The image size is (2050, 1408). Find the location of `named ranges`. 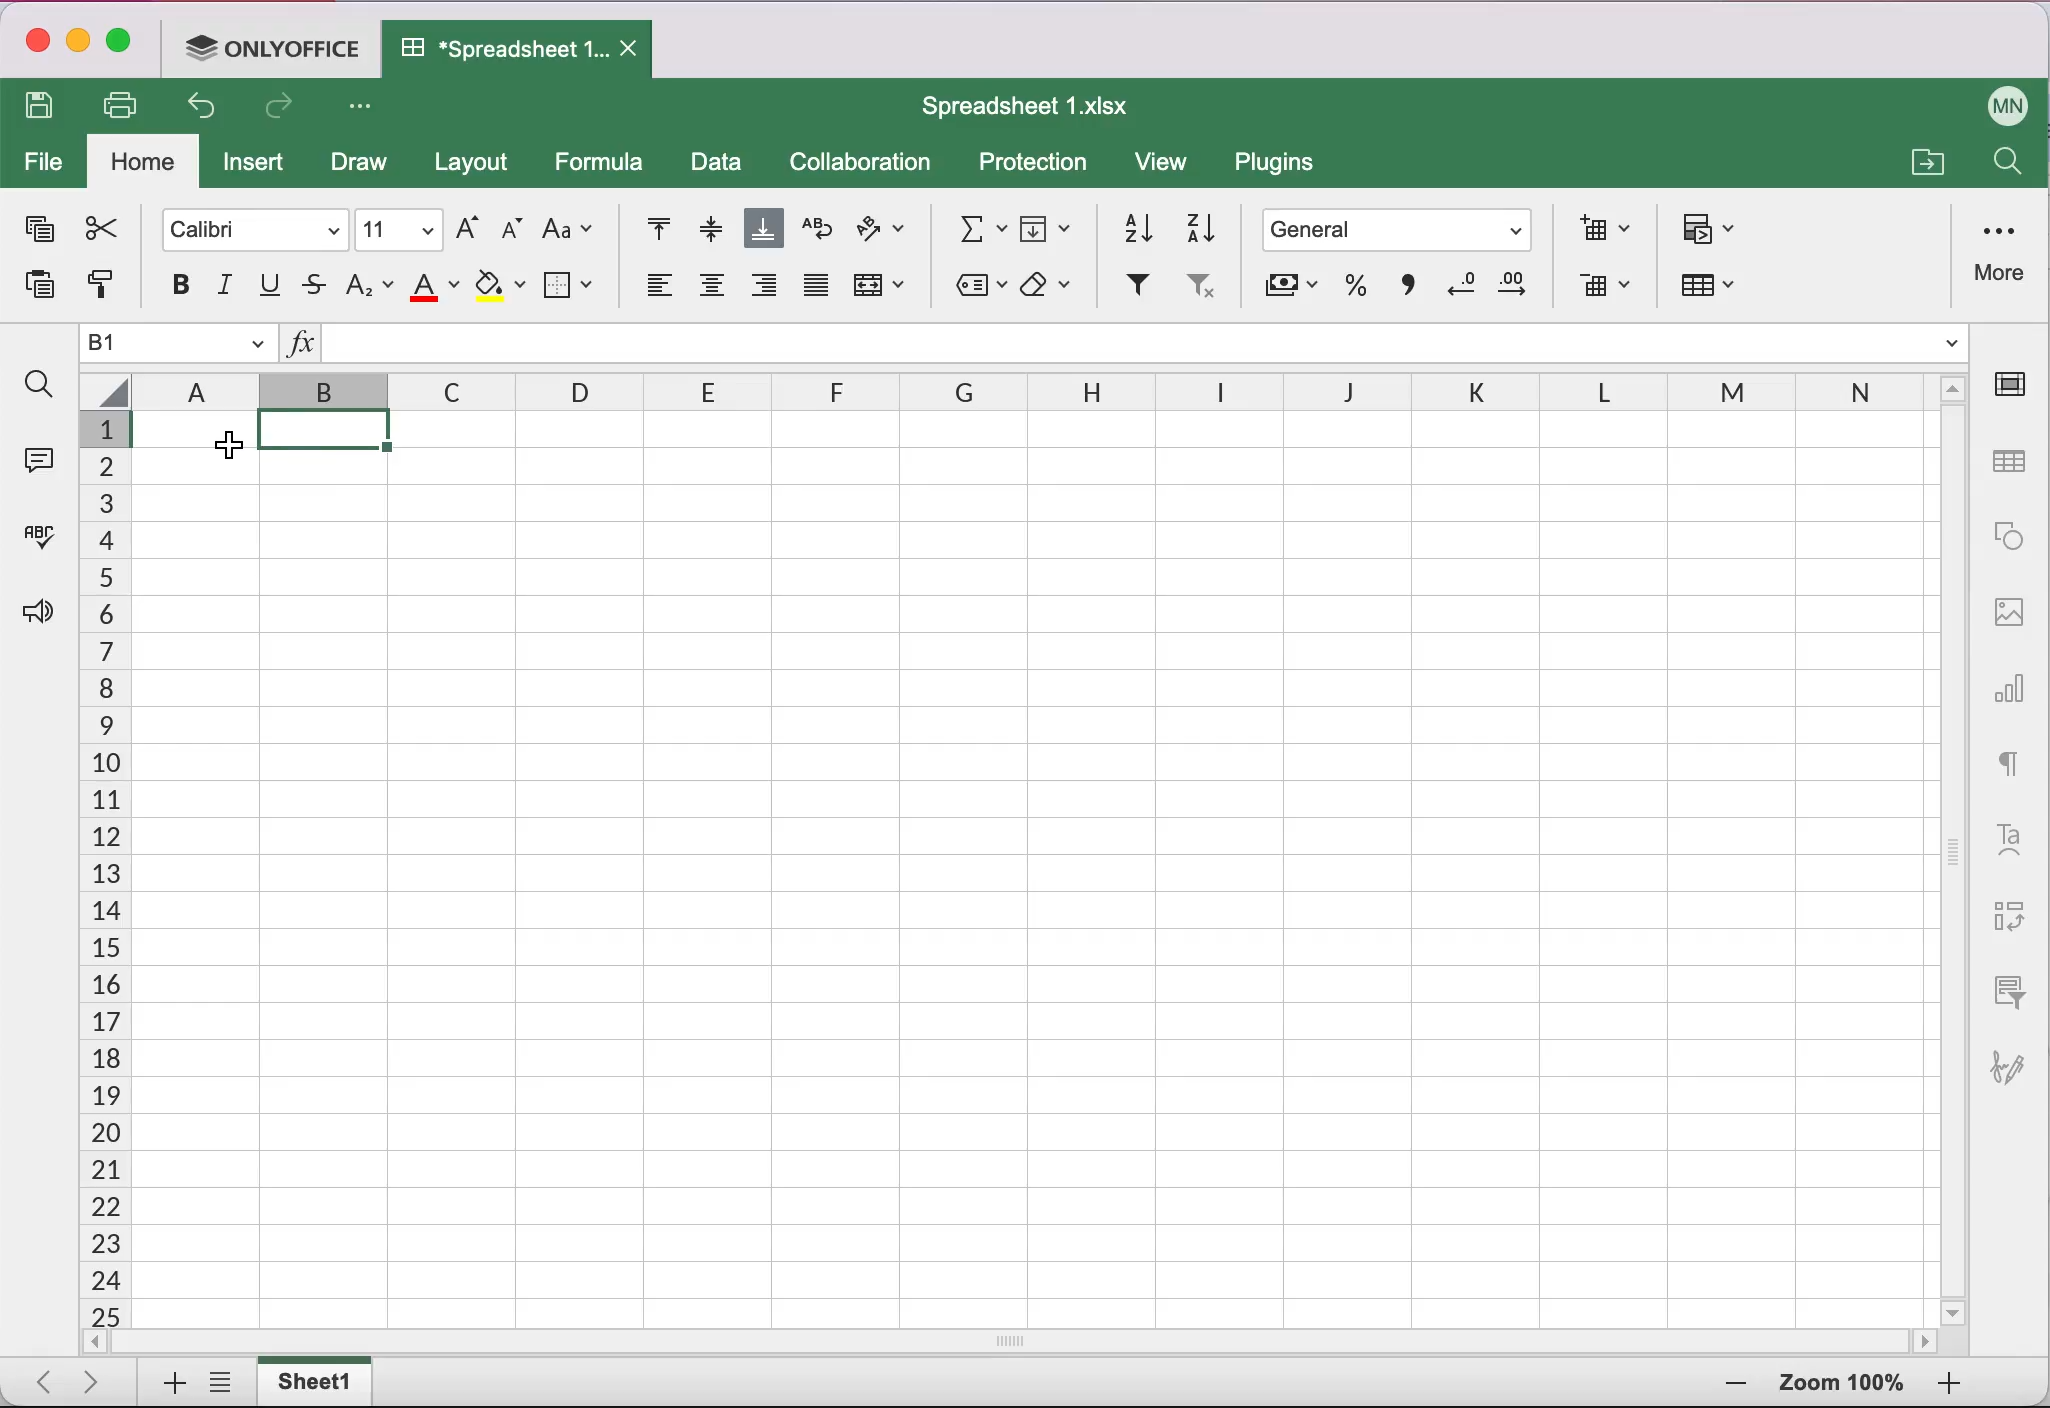

named ranges is located at coordinates (976, 288).